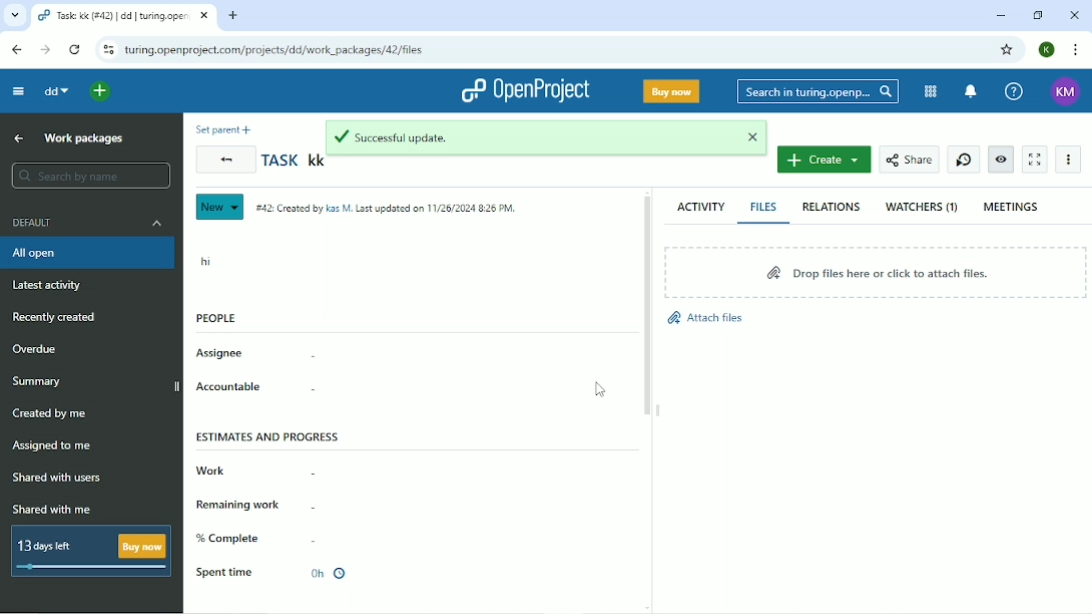 The height and width of the screenshot is (614, 1092). What do you see at coordinates (59, 318) in the screenshot?
I see `Recently created` at bounding box center [59, 318].